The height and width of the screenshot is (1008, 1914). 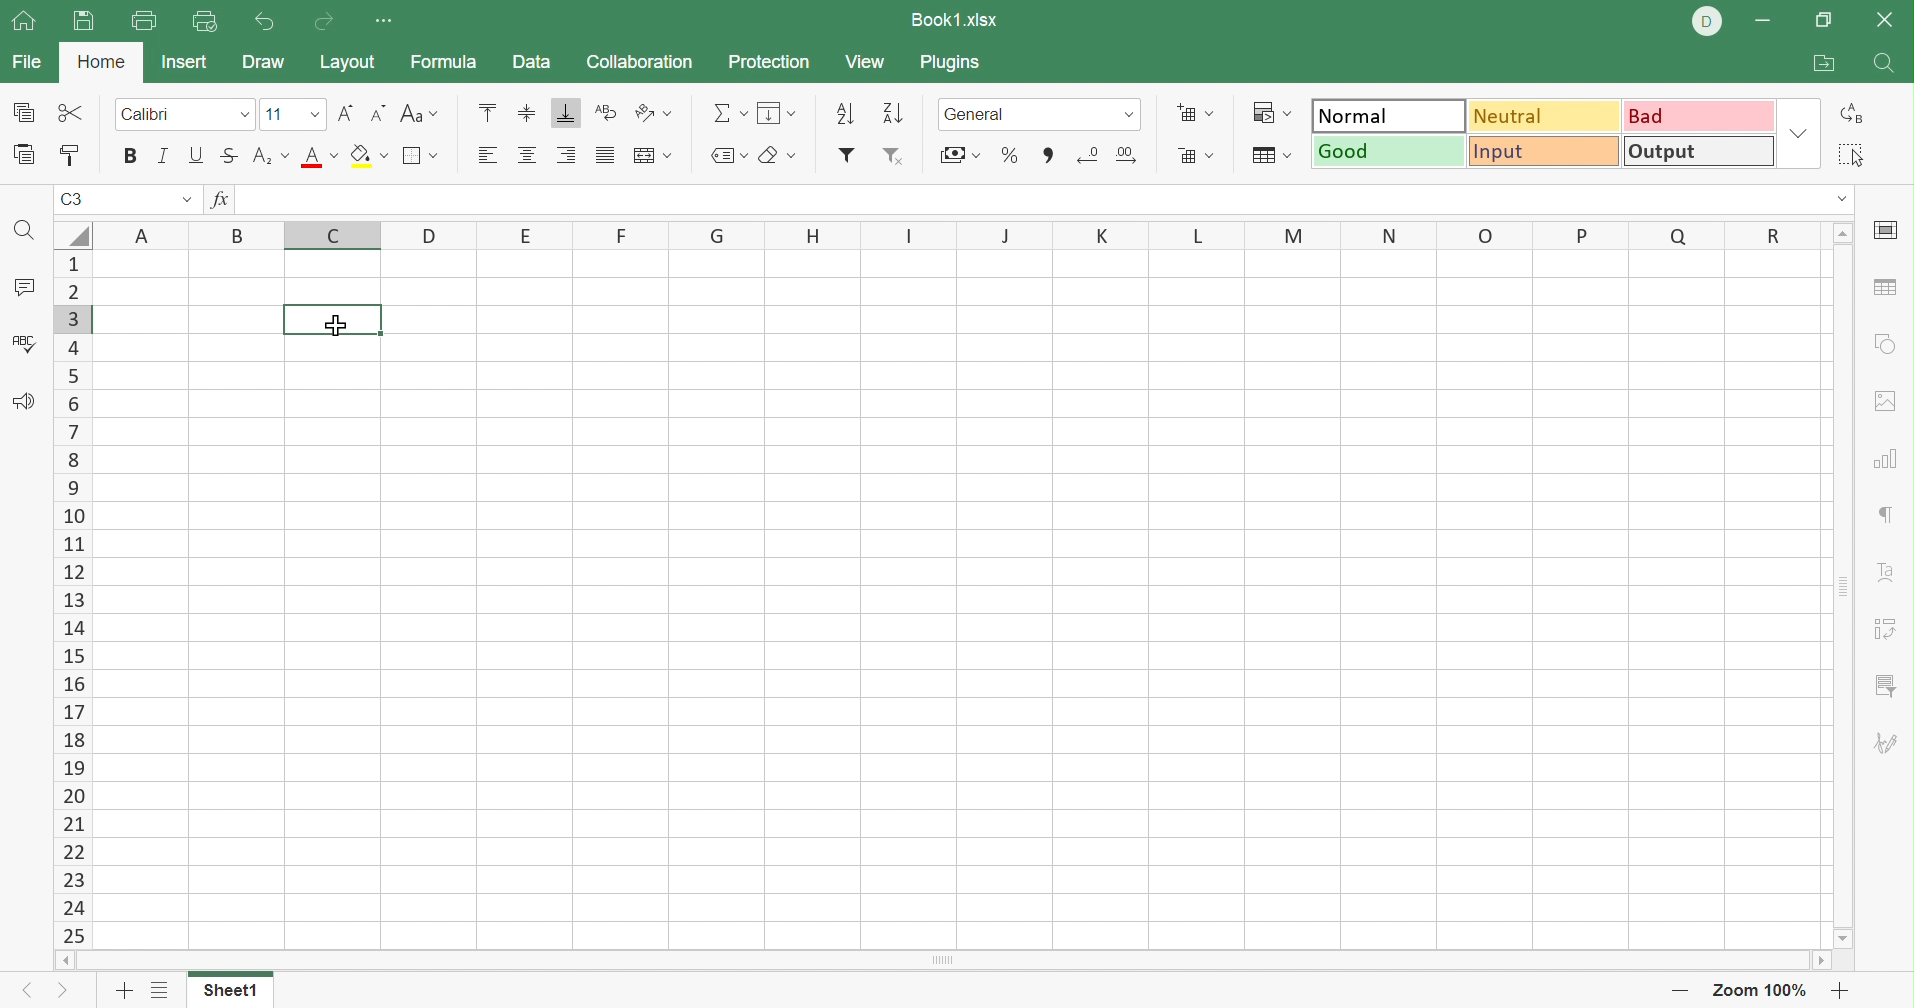 I want to click on Filter, so click(x=849, y=157).